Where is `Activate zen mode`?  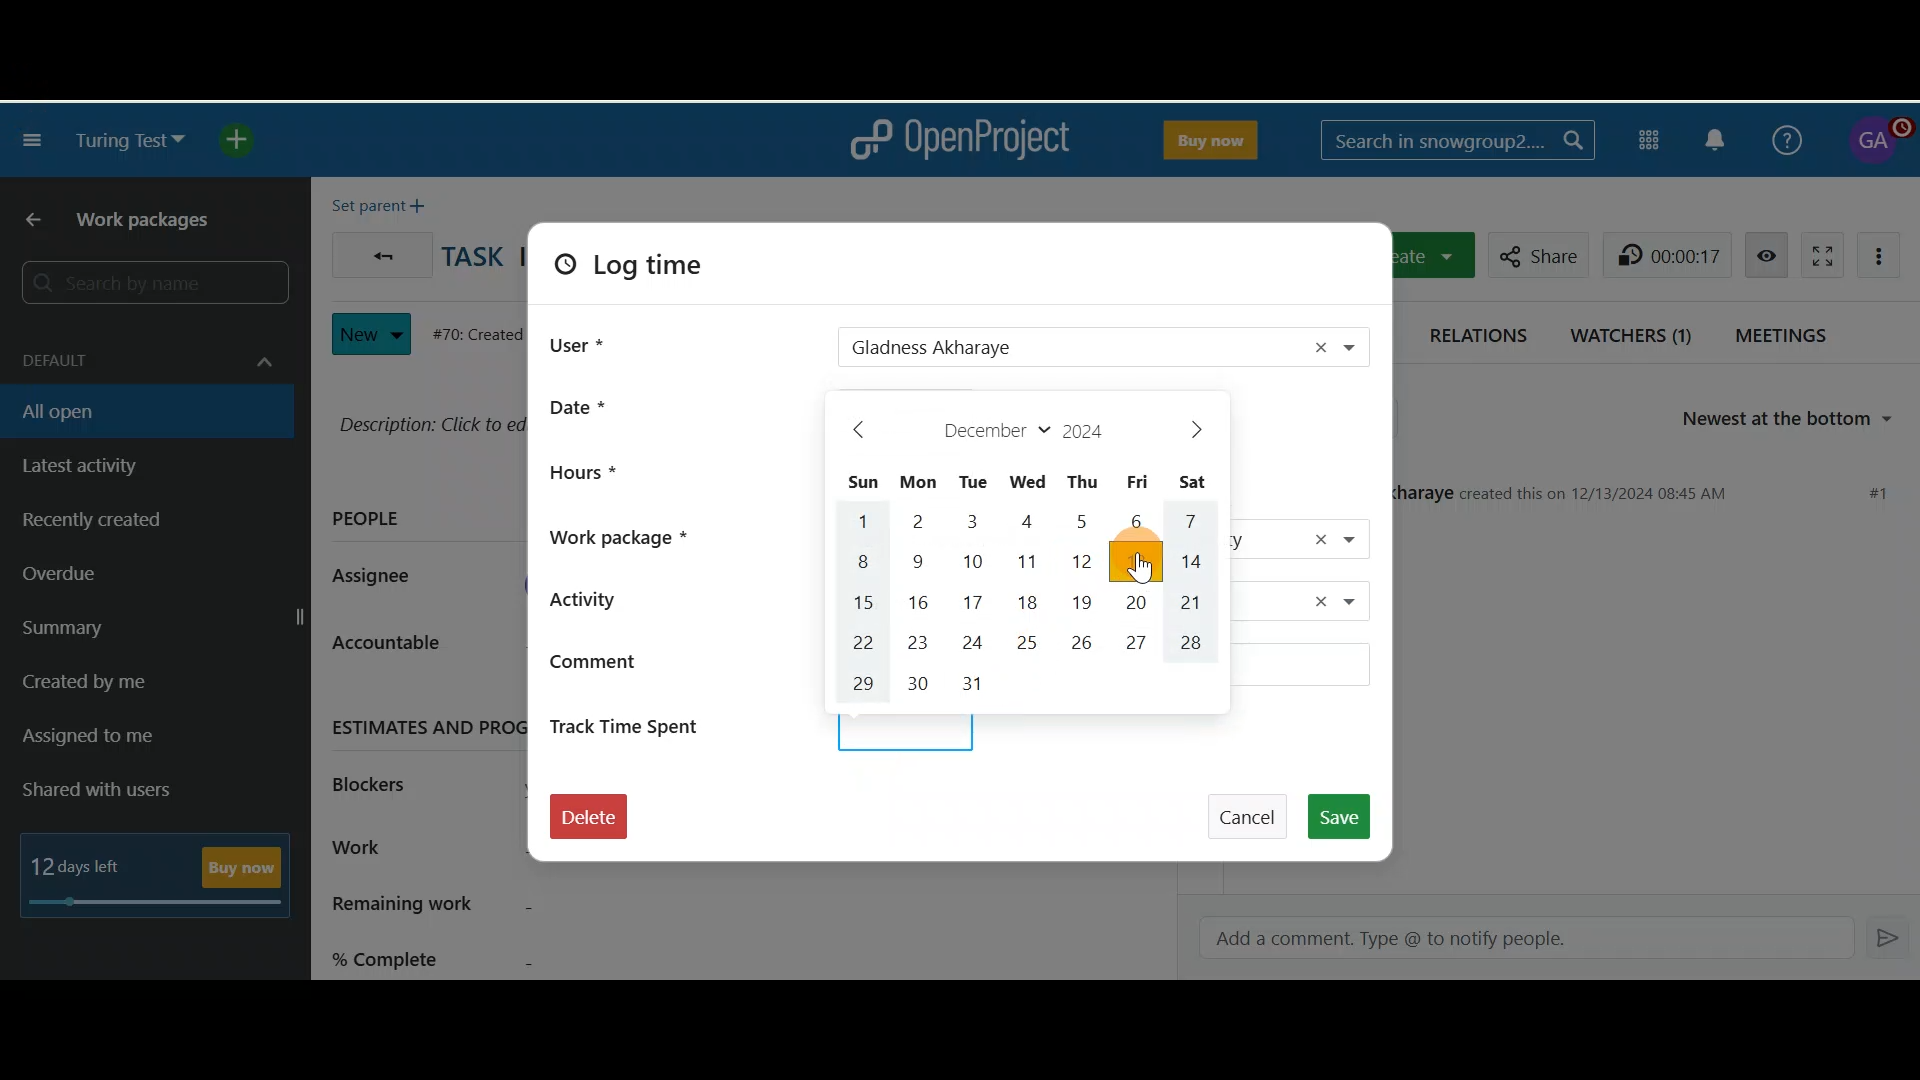 Activate zen mode is located at coordinates (1817, 252).